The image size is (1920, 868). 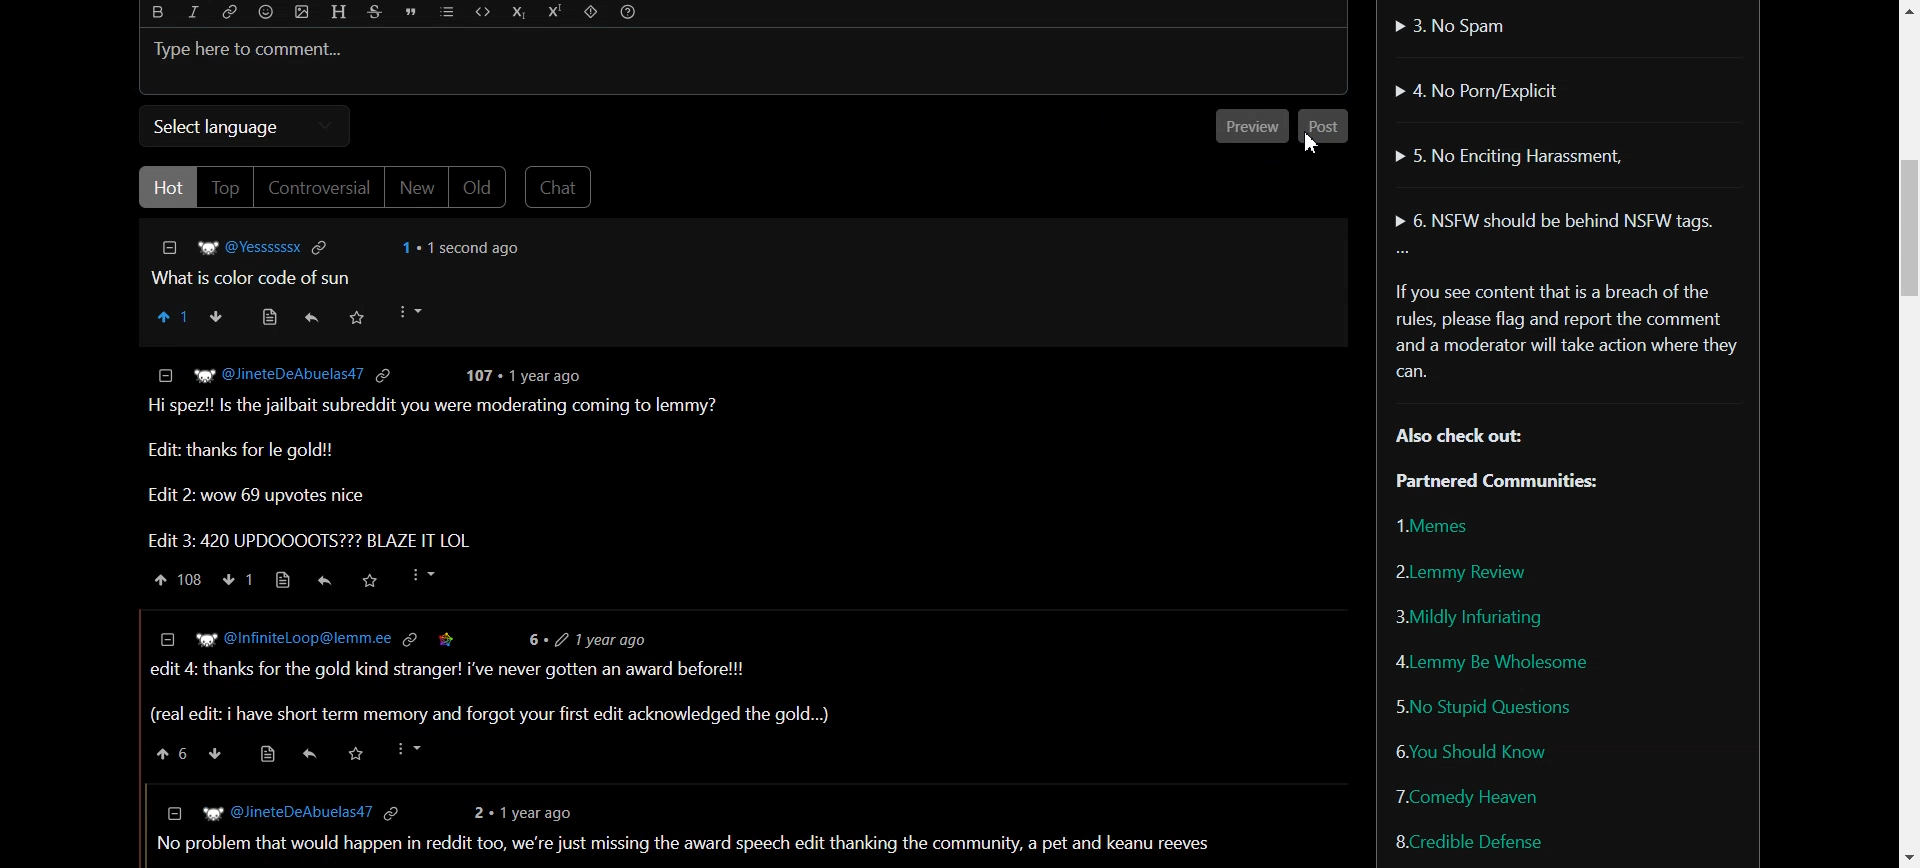 What do you see at coordinates (300, 812) in the screenshot?
I see `© [Eg @TheGoldenGod` at bounding box center [300, 812].